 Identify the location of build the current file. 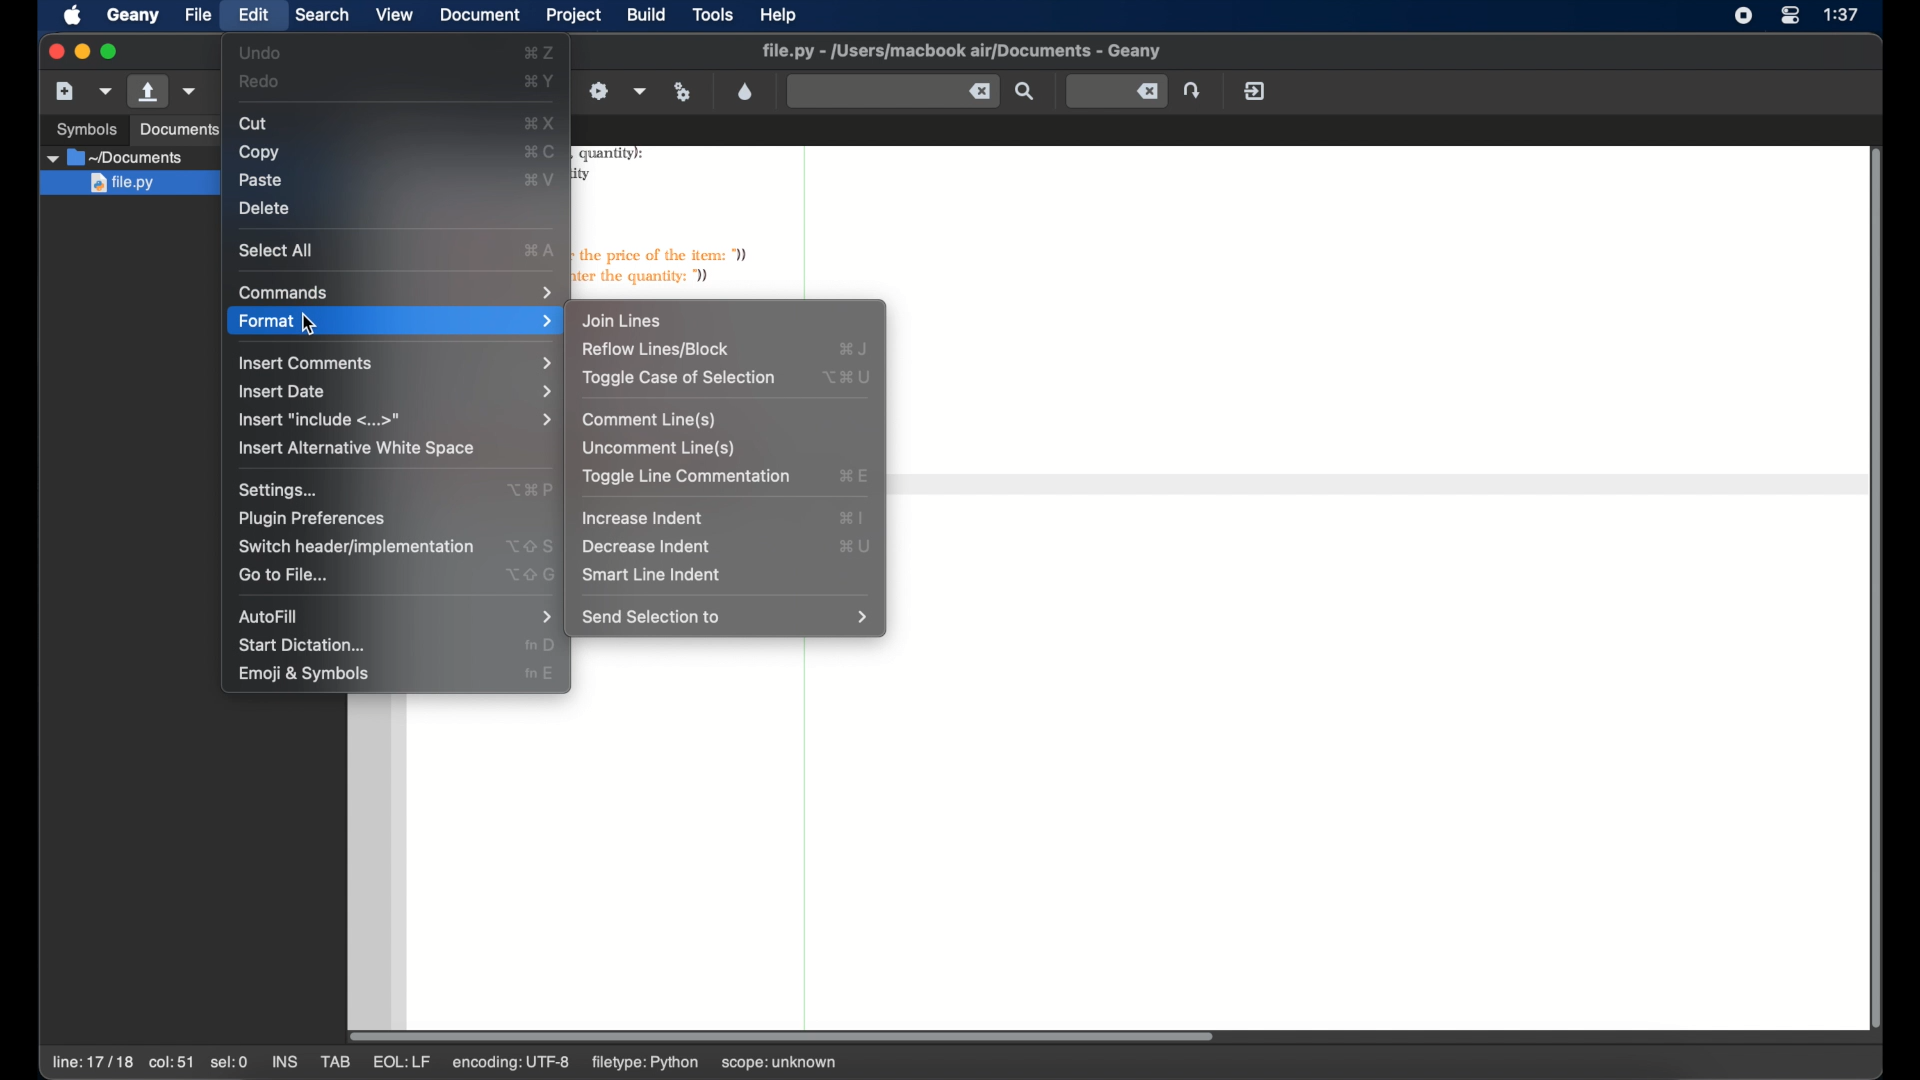
(600, 90).